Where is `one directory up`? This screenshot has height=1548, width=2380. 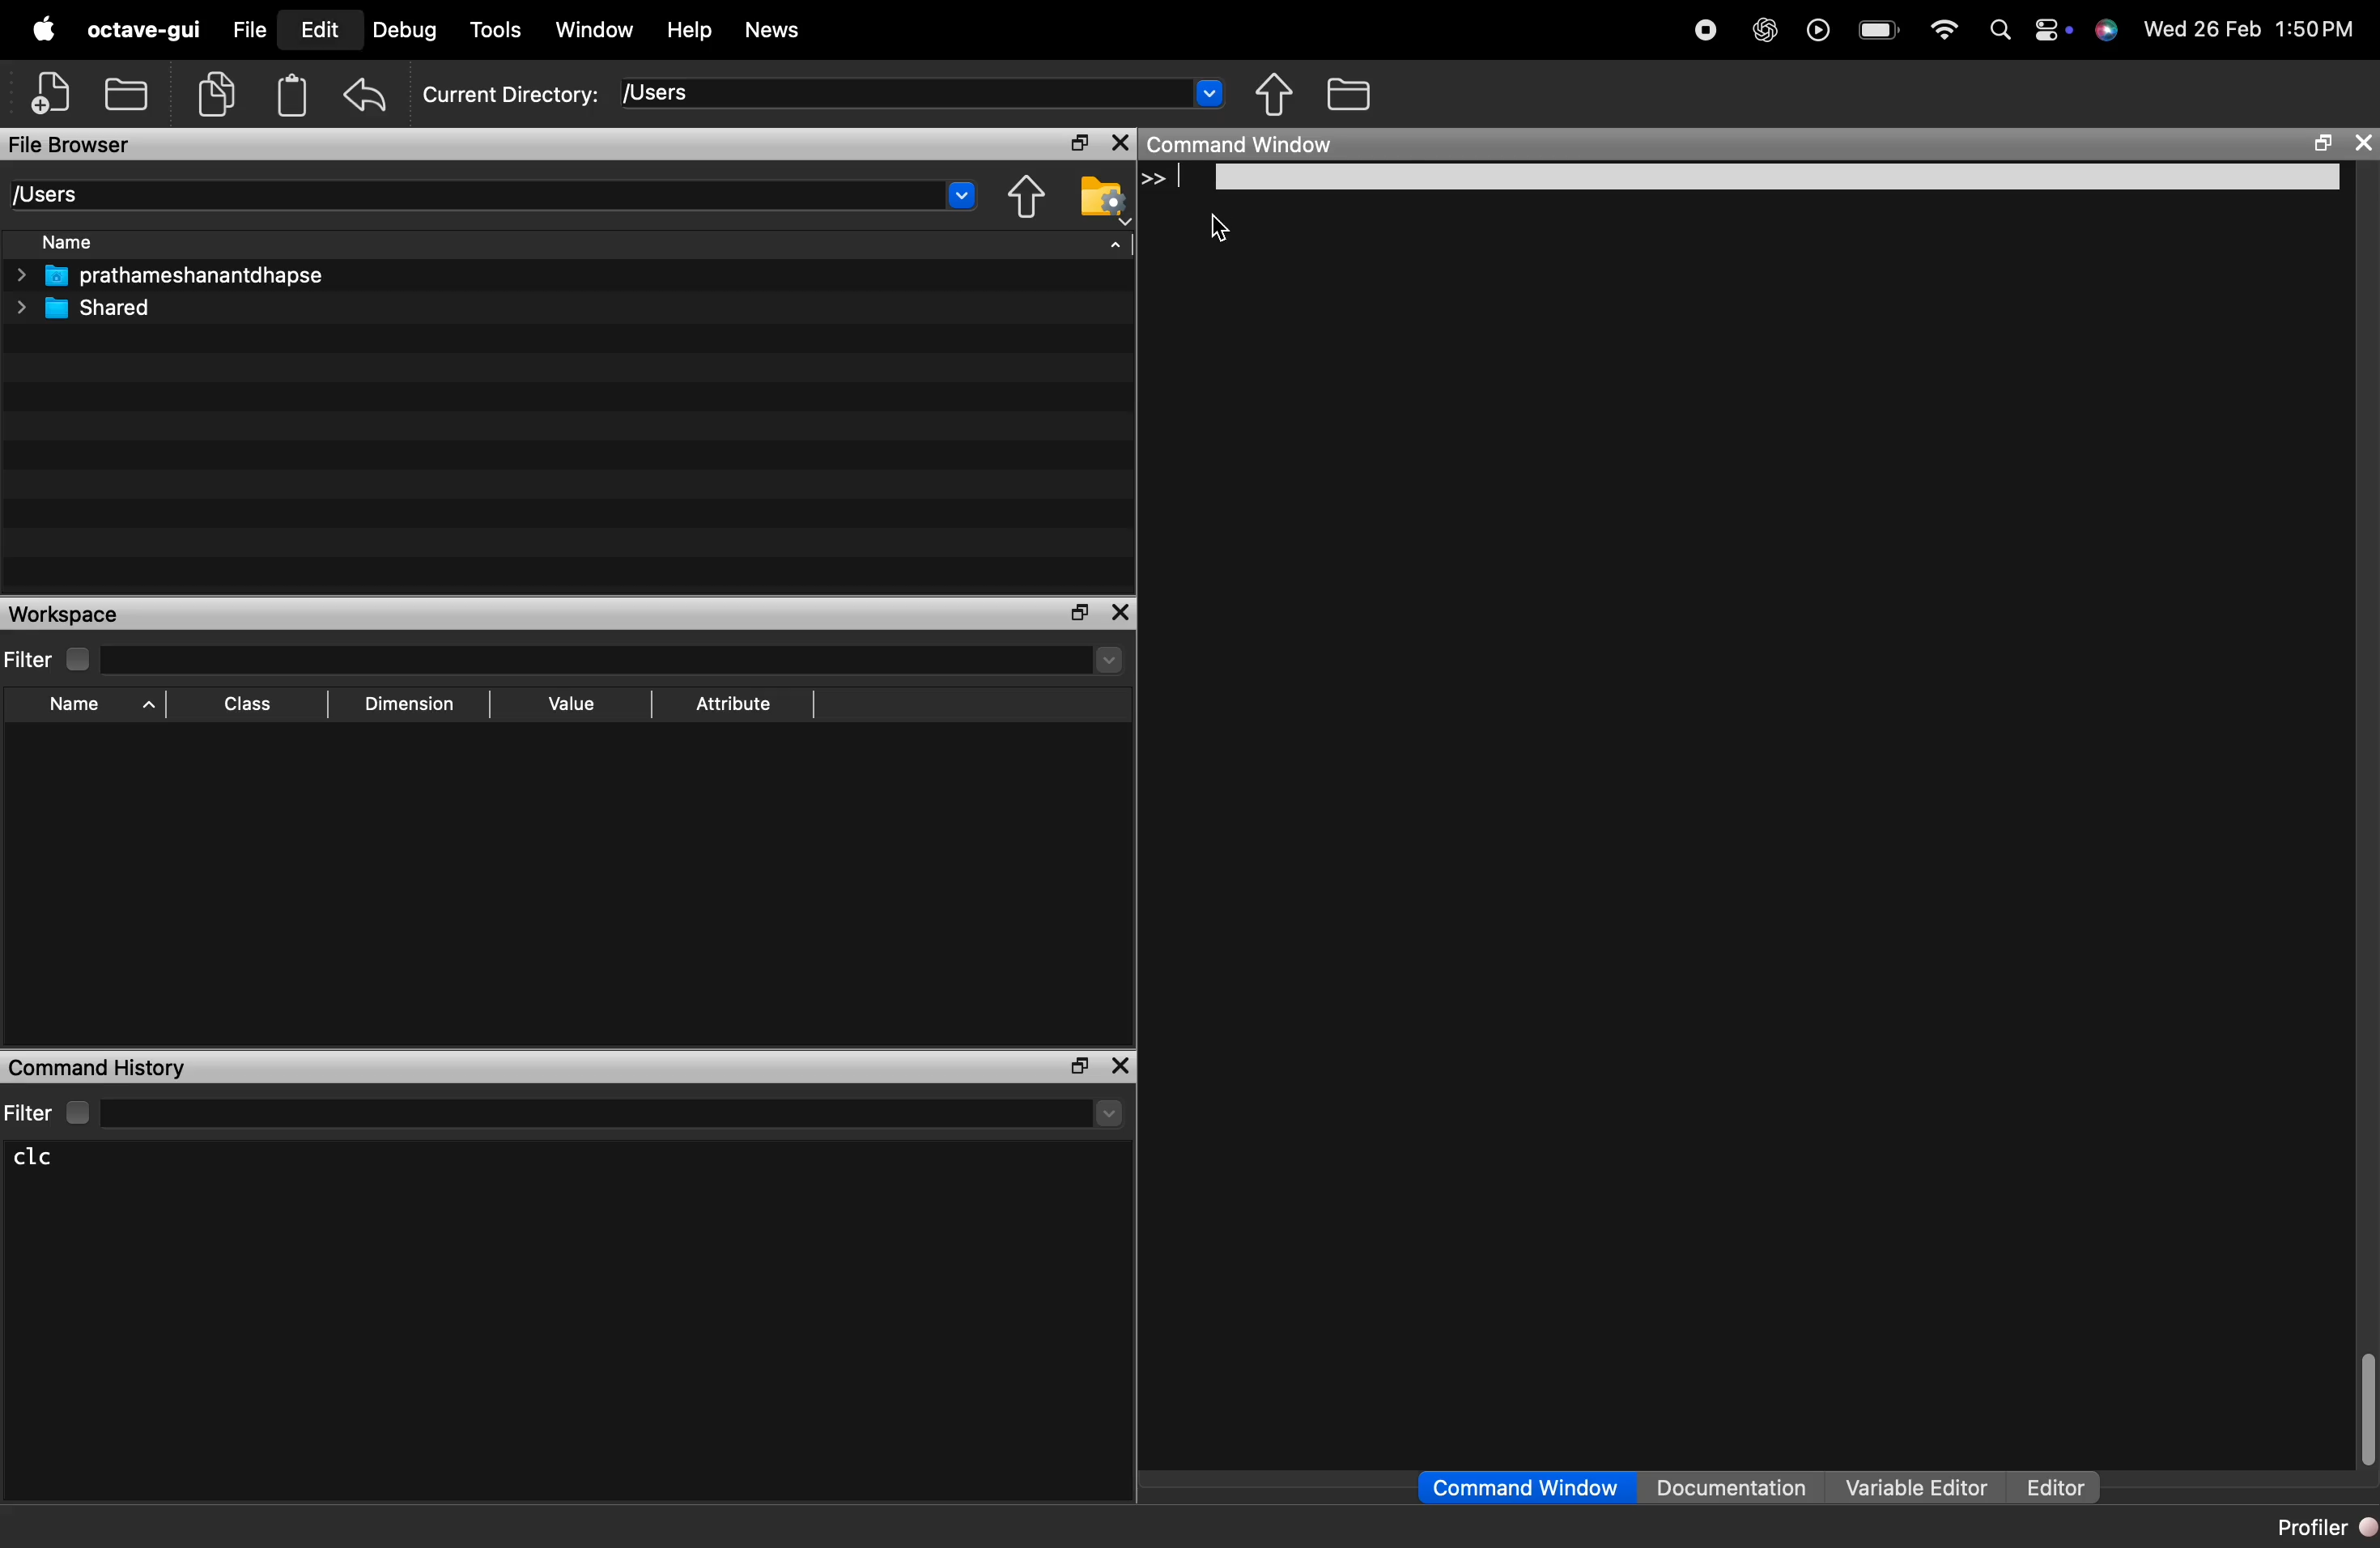
one directory up is located at coordinates (1281, 96).